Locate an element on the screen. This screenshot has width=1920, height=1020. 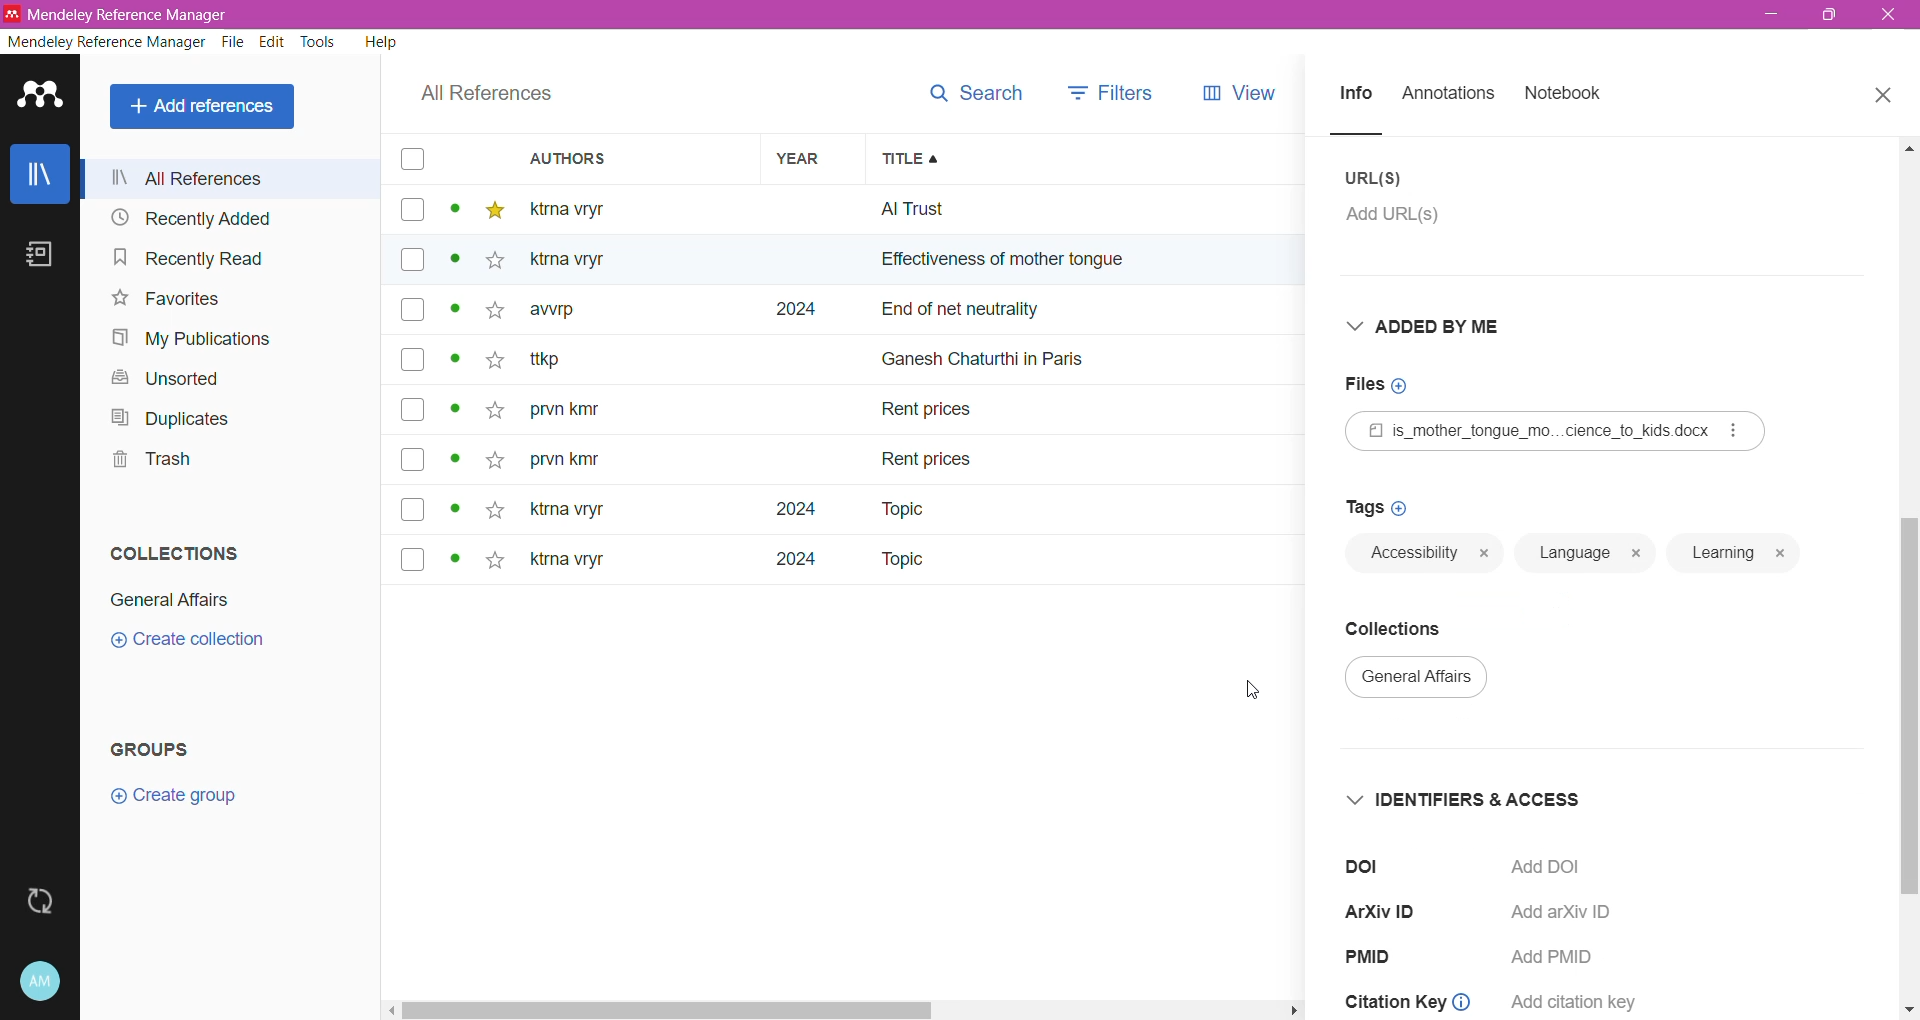
~ ttkp is located at coordinates (578, 360).